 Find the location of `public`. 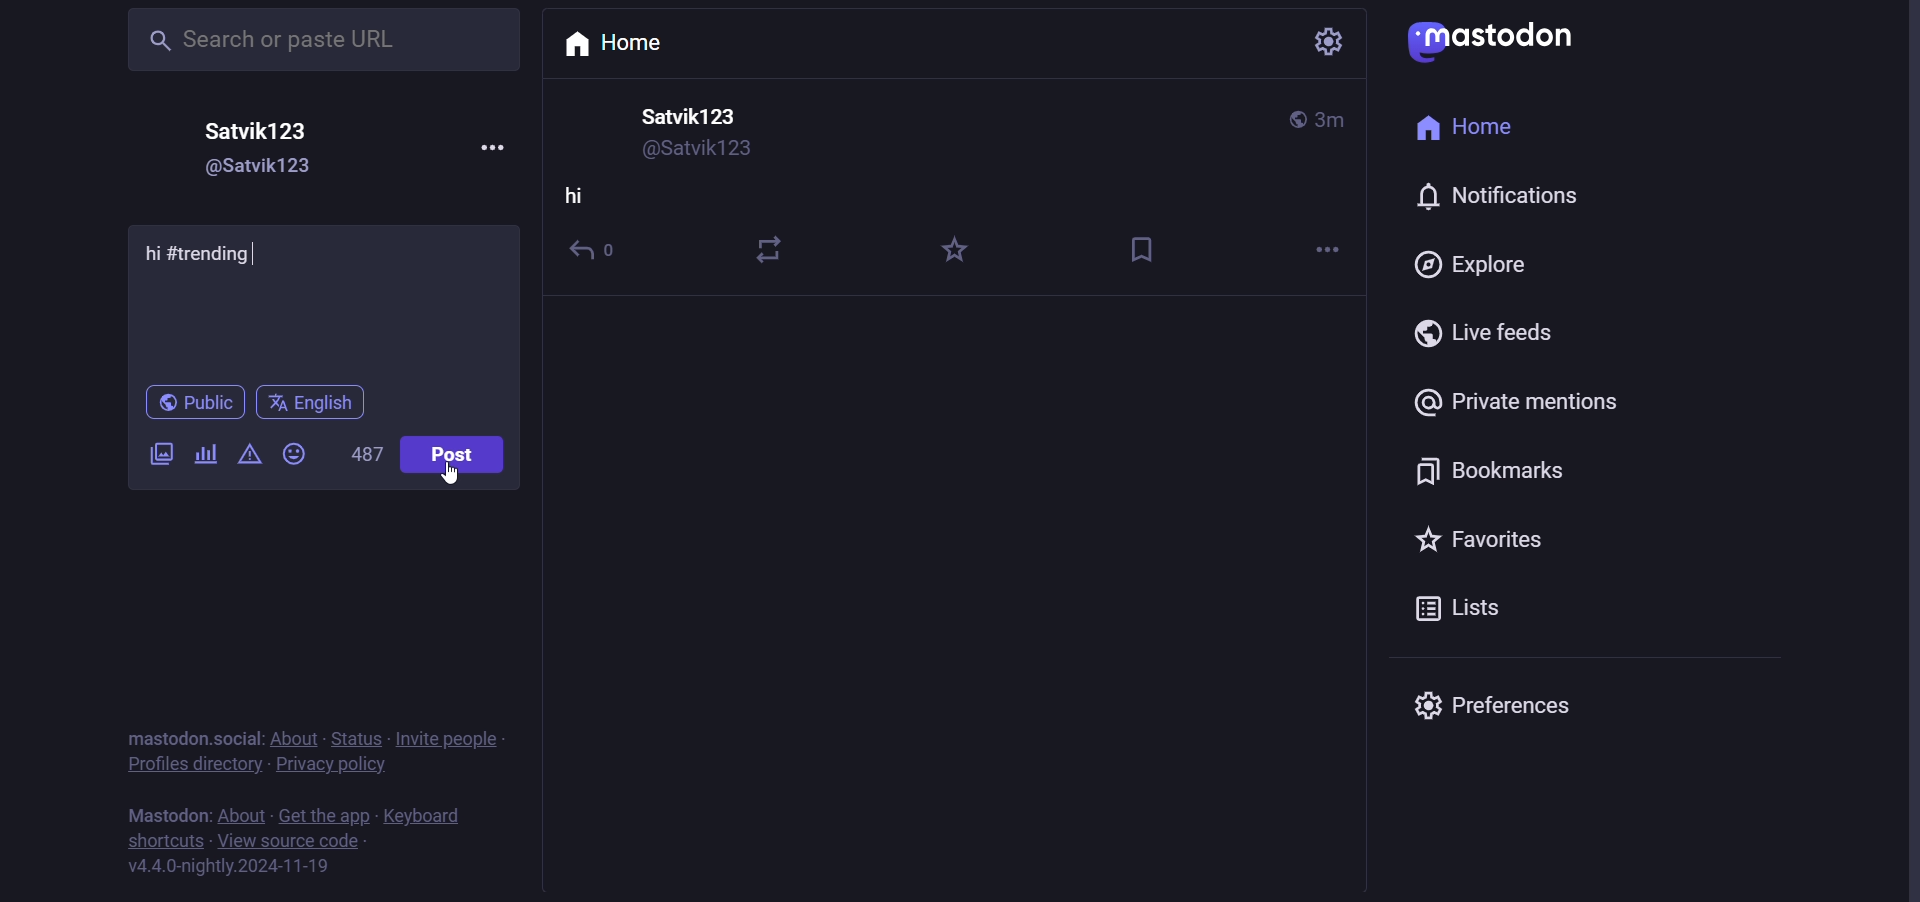

public is located at coordinates (1295, 119).